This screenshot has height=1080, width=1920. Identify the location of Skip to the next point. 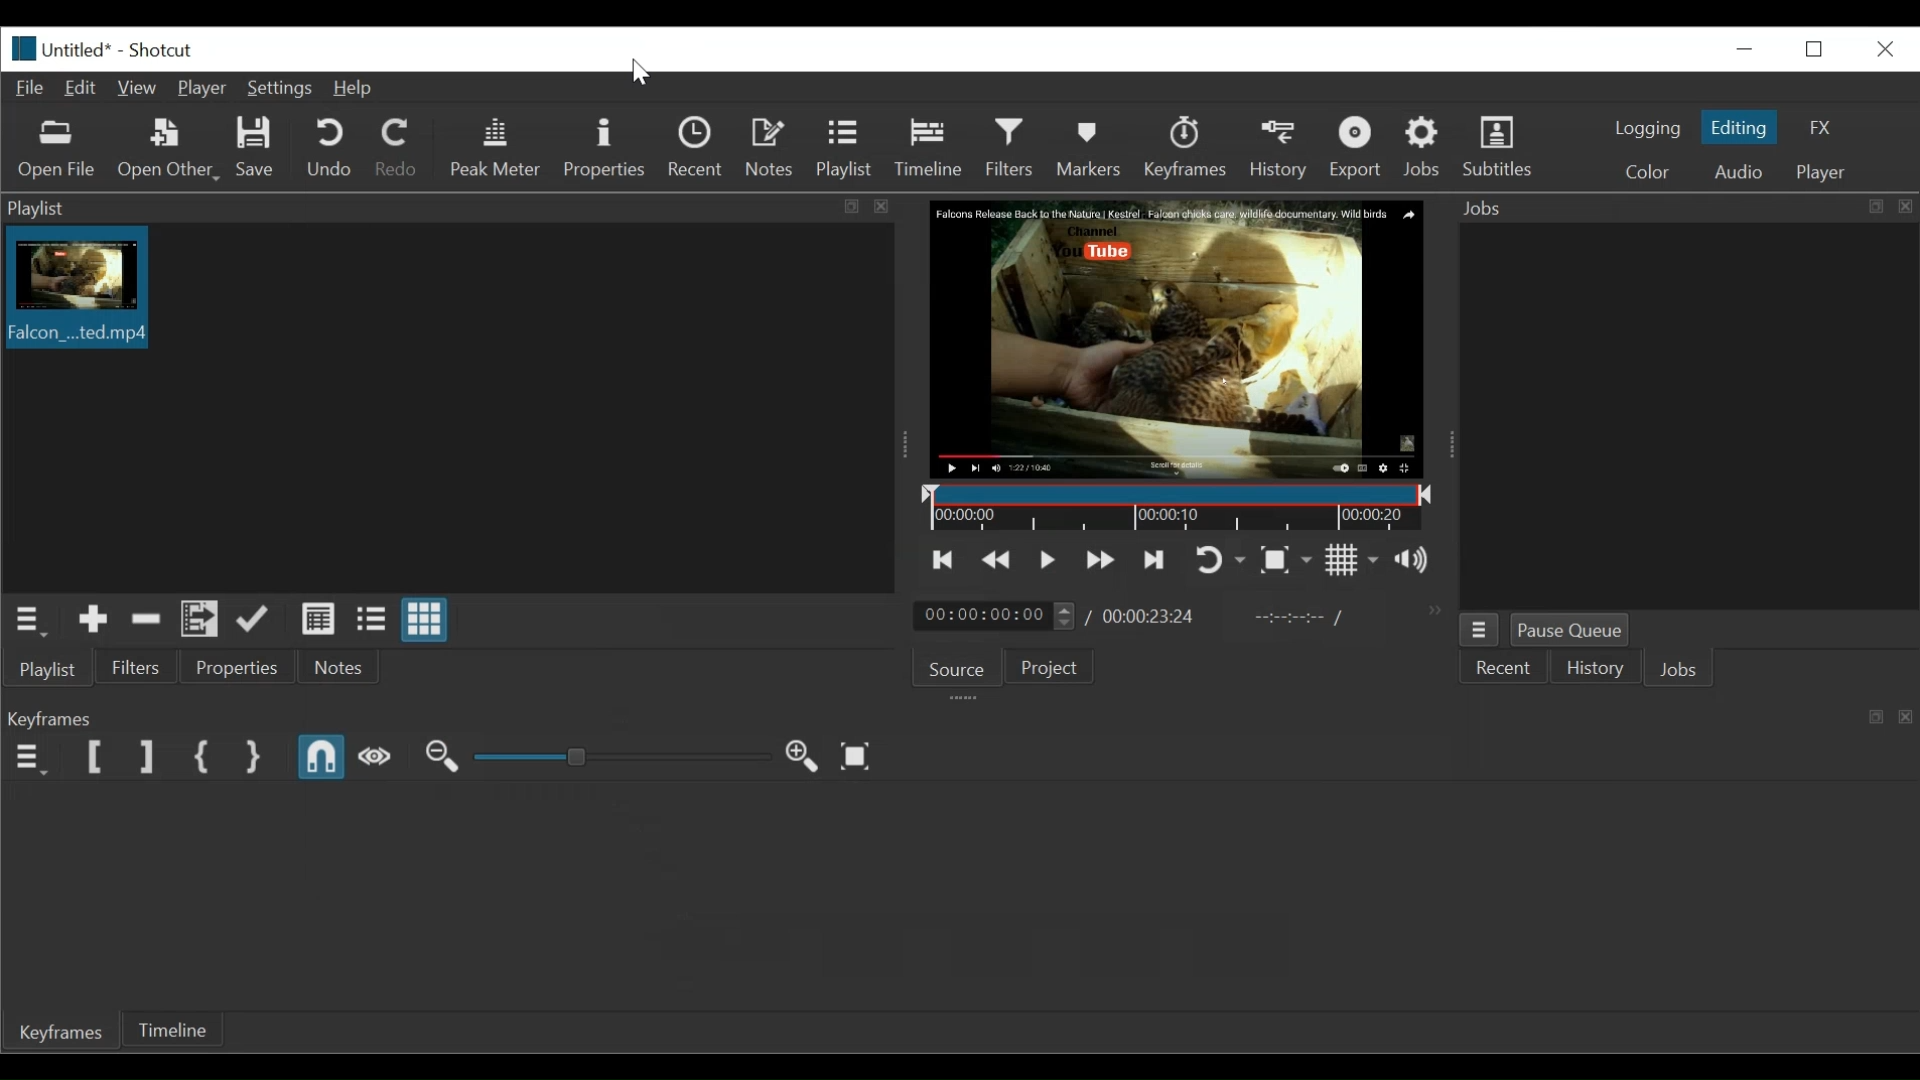
(1154, 562).